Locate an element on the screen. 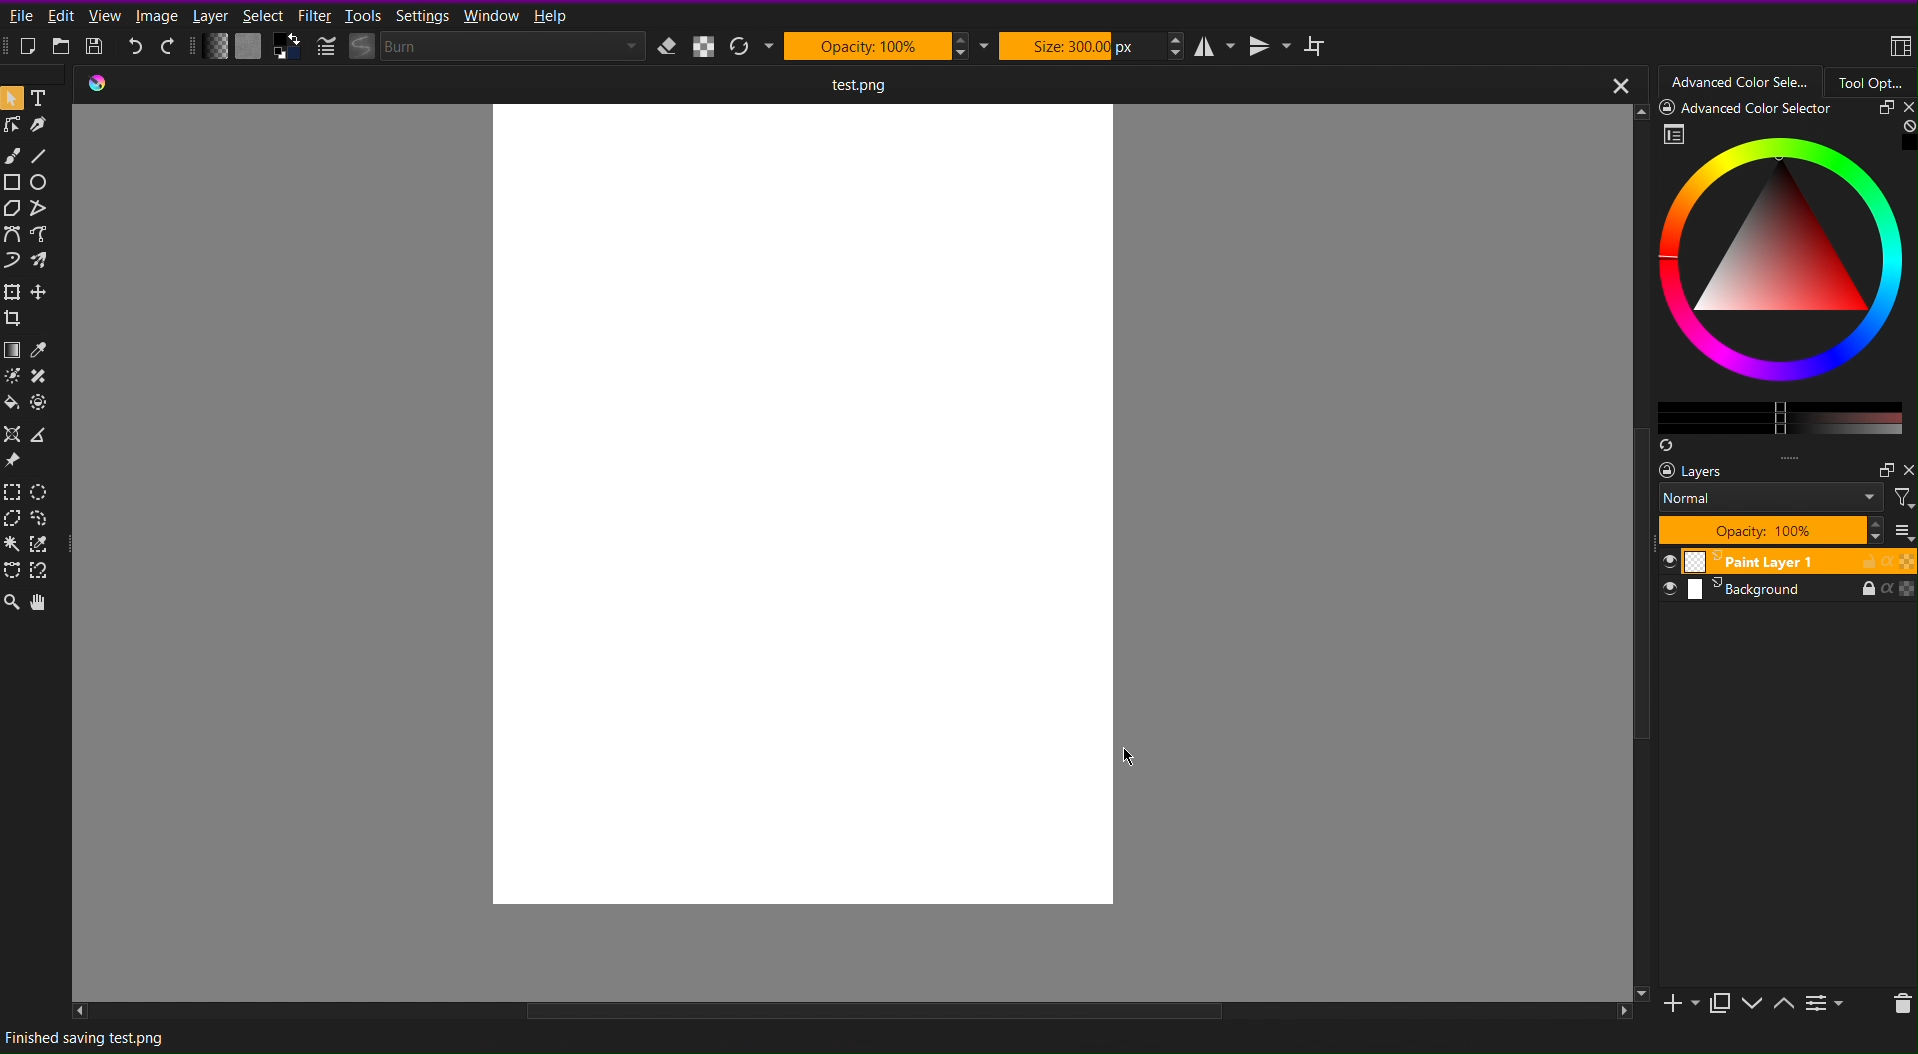  Image is located at coordinates (155, 15).